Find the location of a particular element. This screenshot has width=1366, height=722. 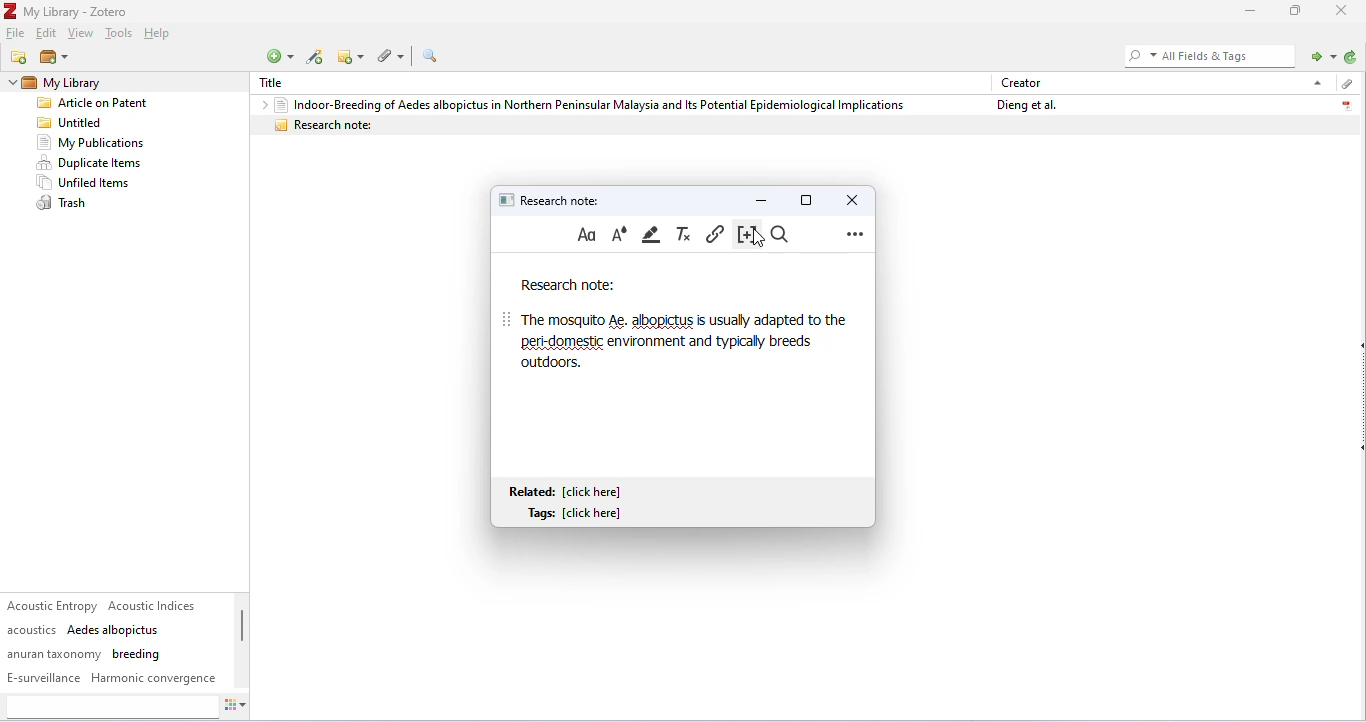

my library is located at coordinates (94, 83).